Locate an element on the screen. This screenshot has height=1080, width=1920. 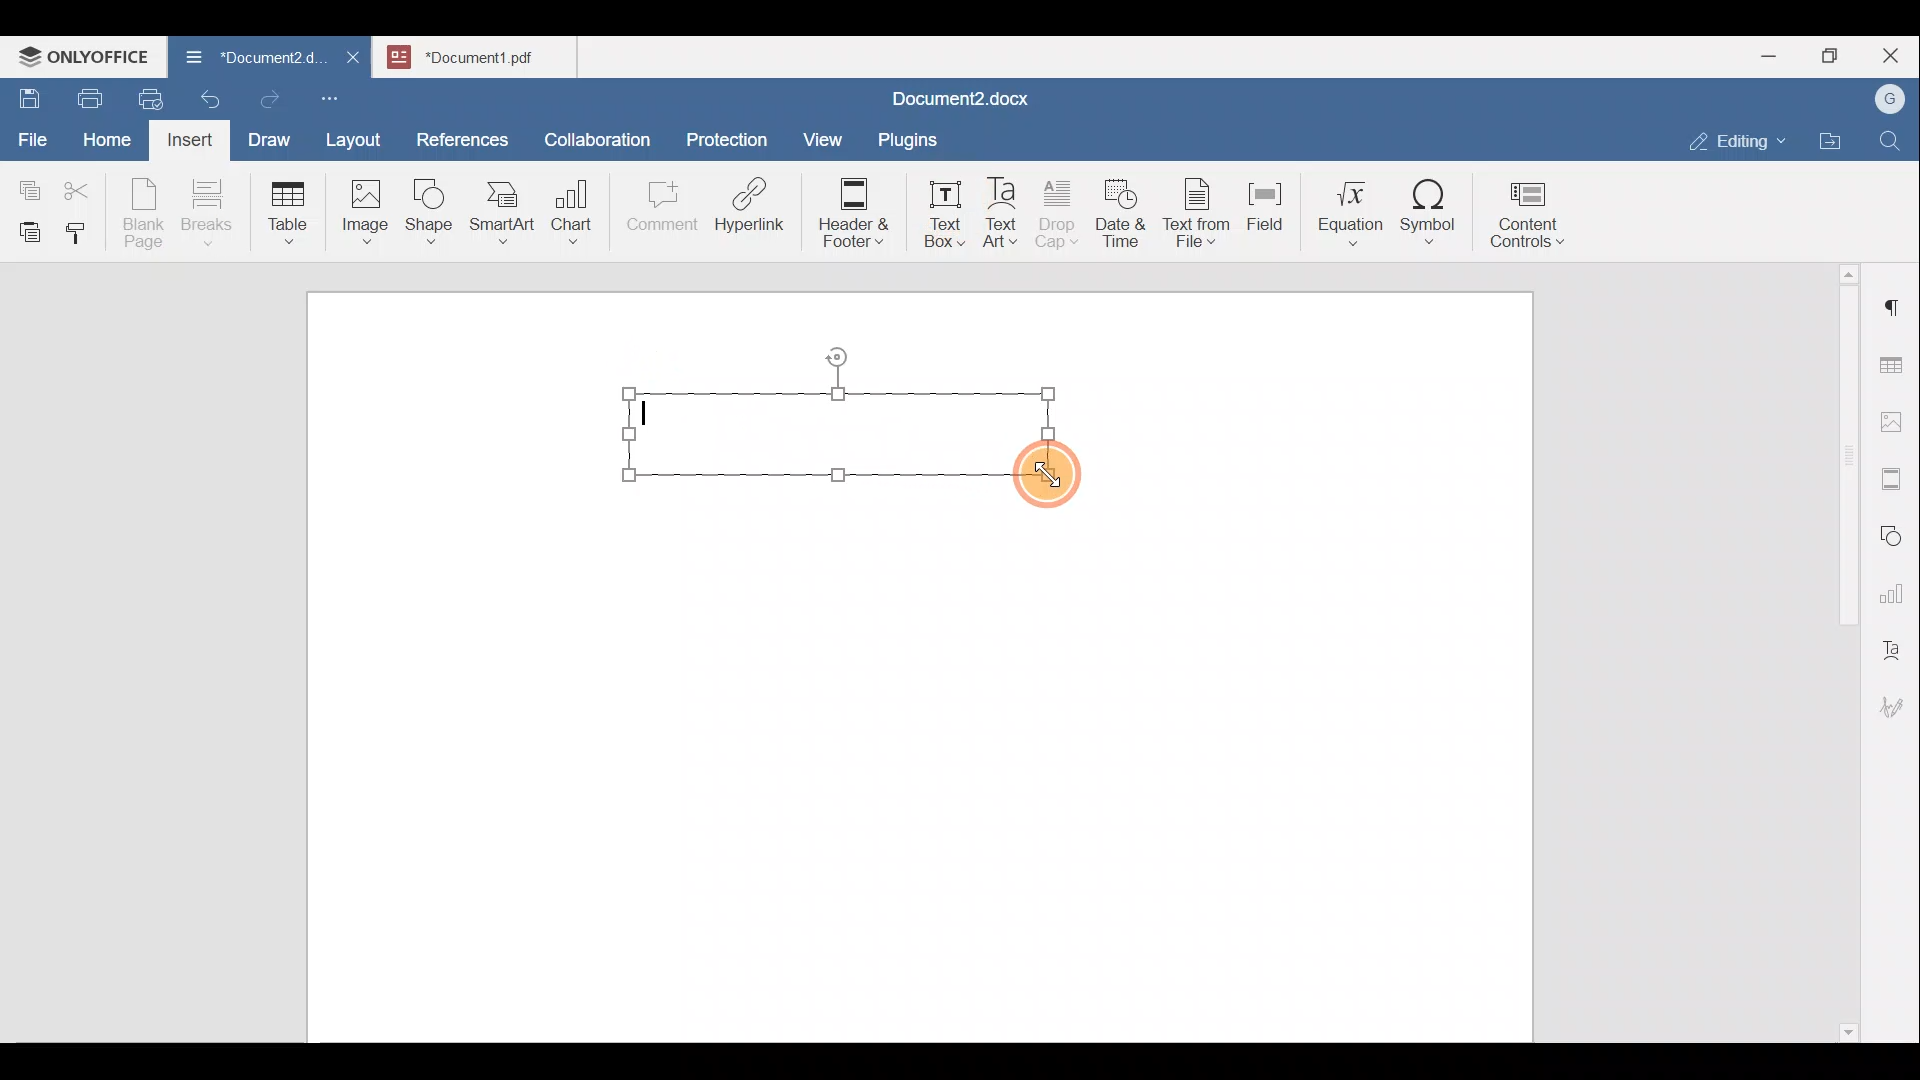
Redo is located at coordinates (269, 100).